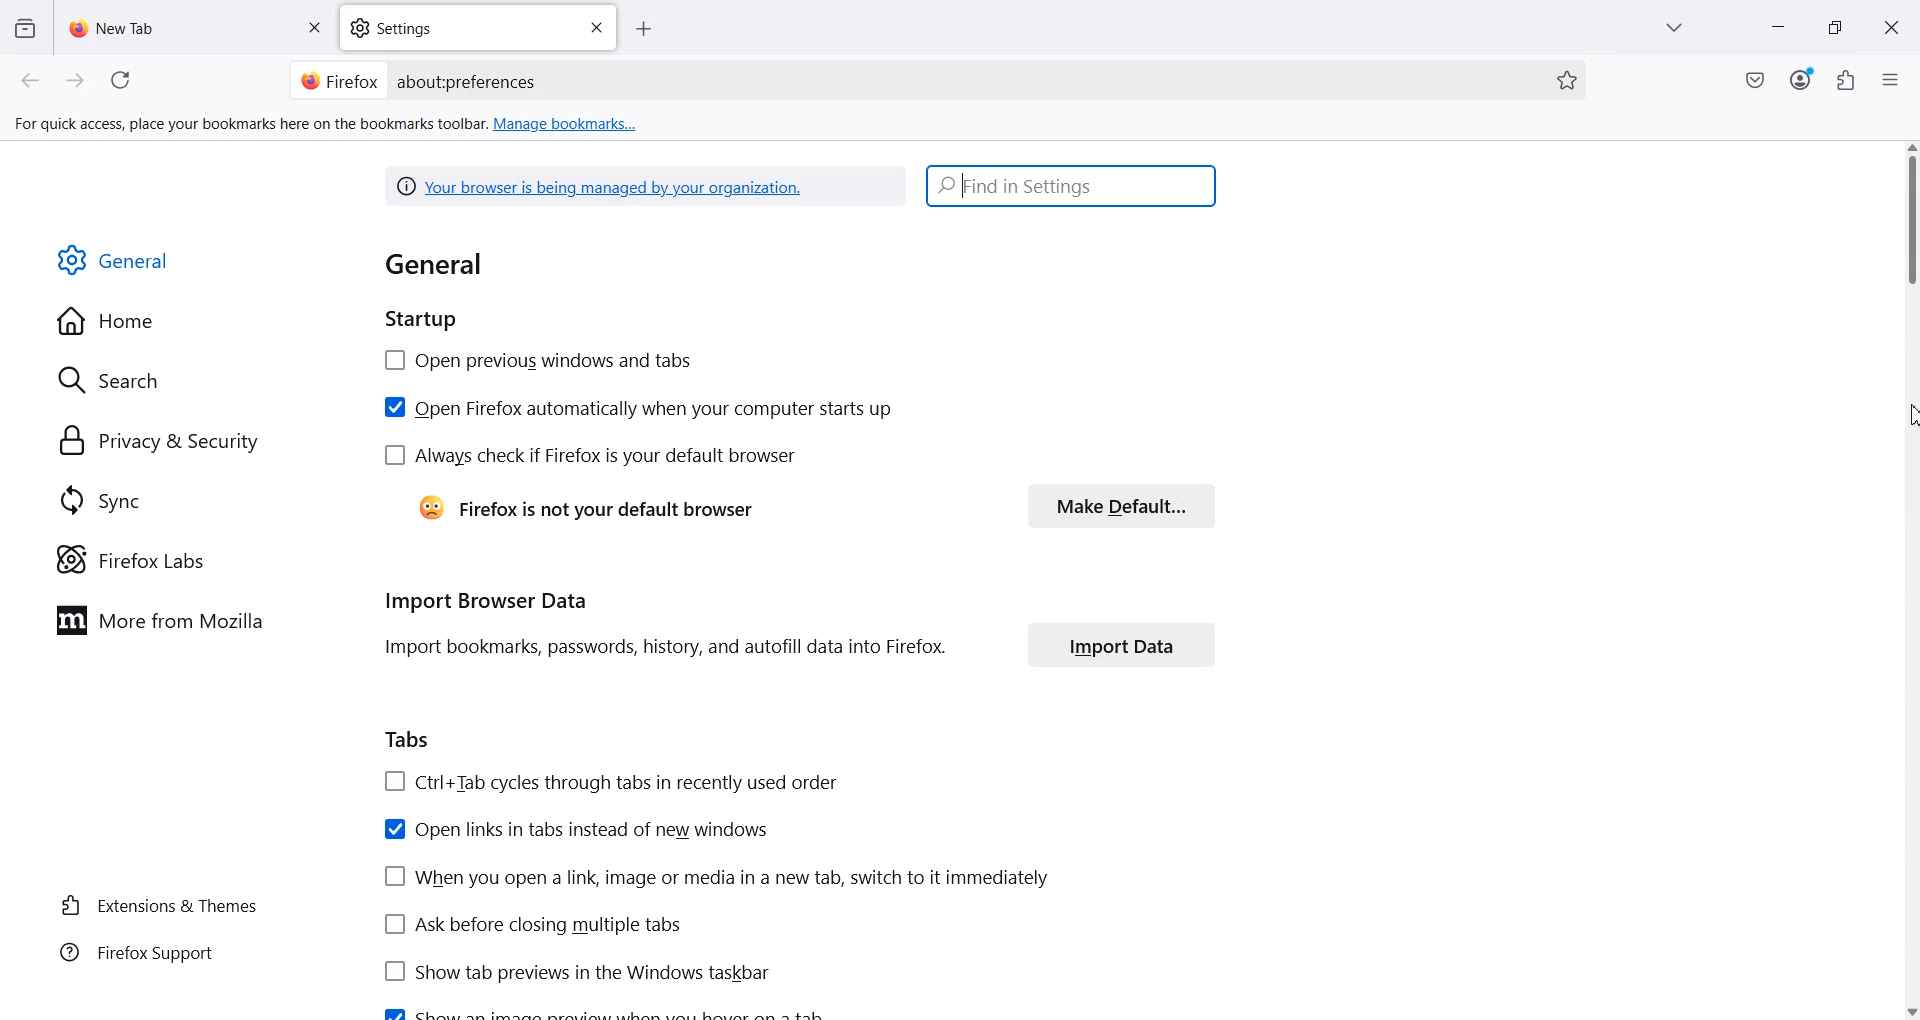 Image resolution: width=1920 pixels, height=1020 pixels. I want to click on [05] Firefox is not your default browser, so click(586, 506).